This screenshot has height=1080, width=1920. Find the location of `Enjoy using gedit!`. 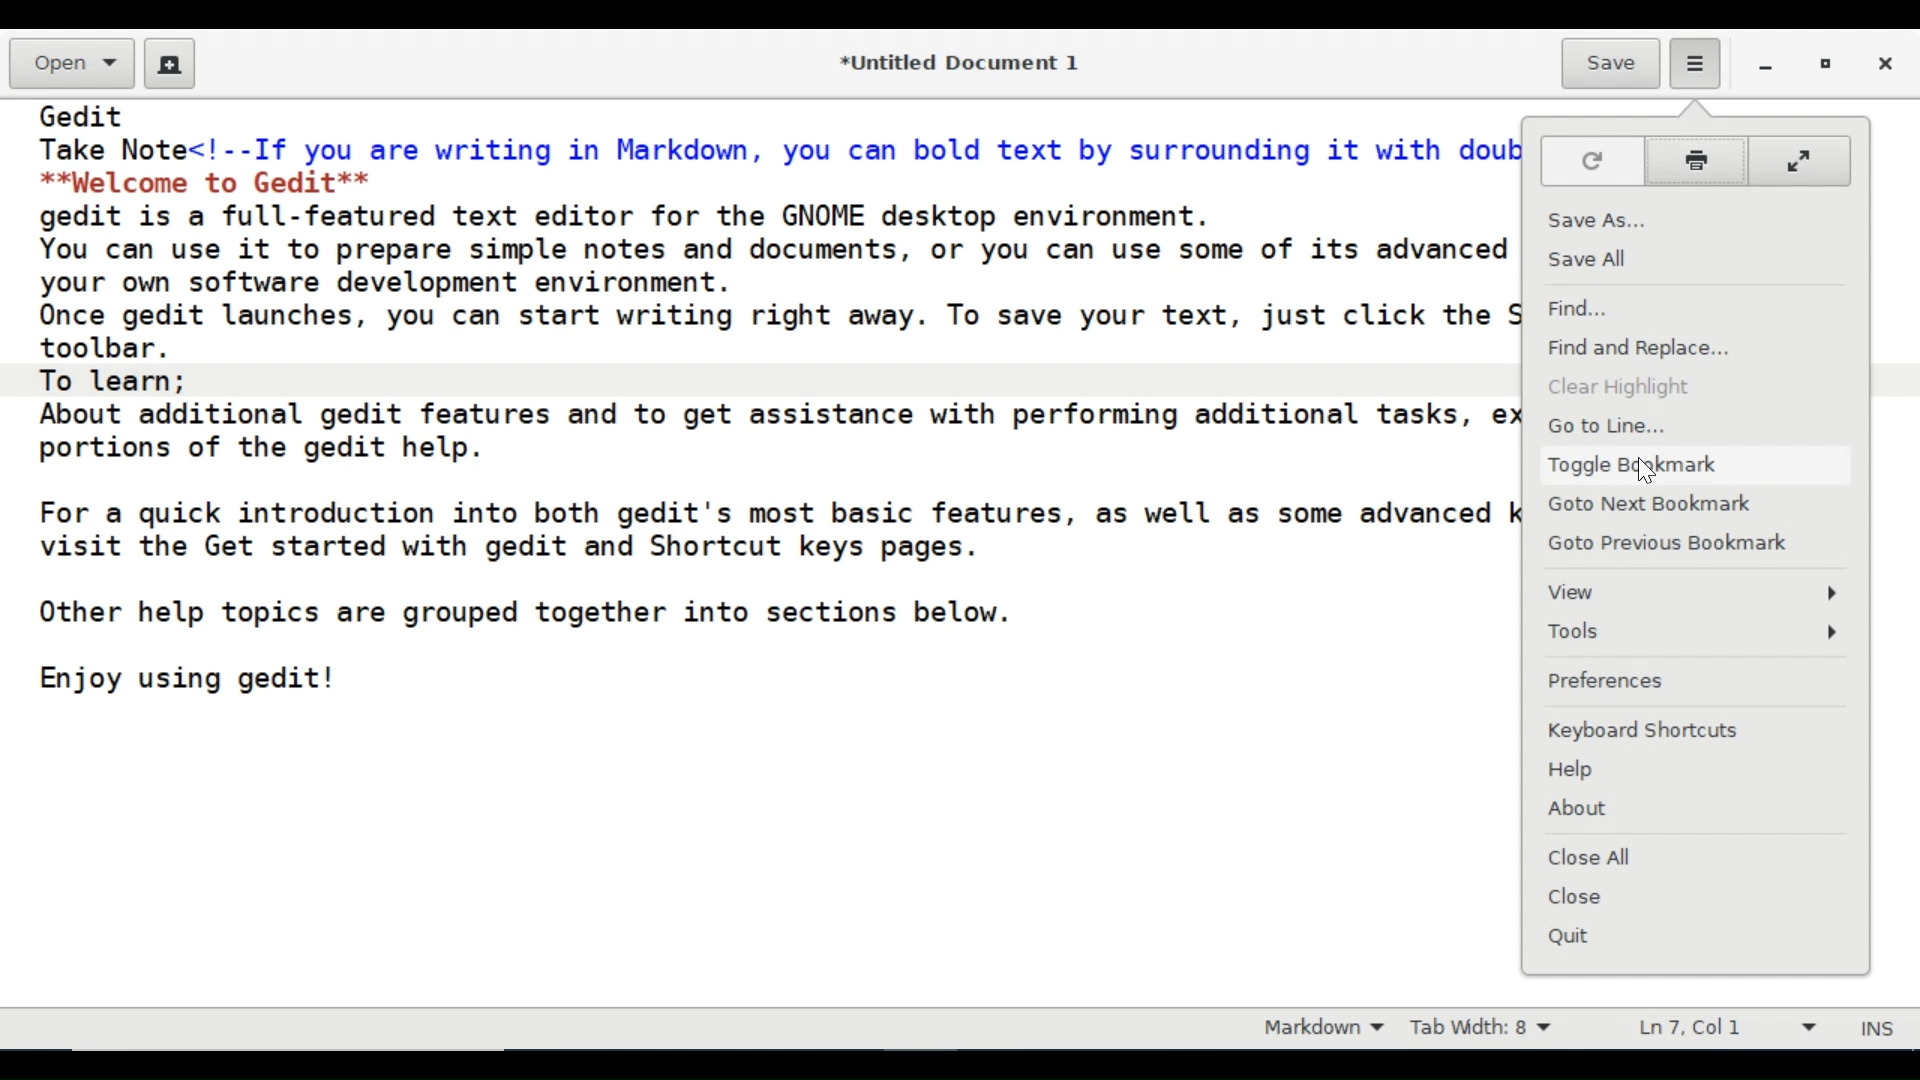

Enjoy using gedit! is located at coordinates (189, 677).